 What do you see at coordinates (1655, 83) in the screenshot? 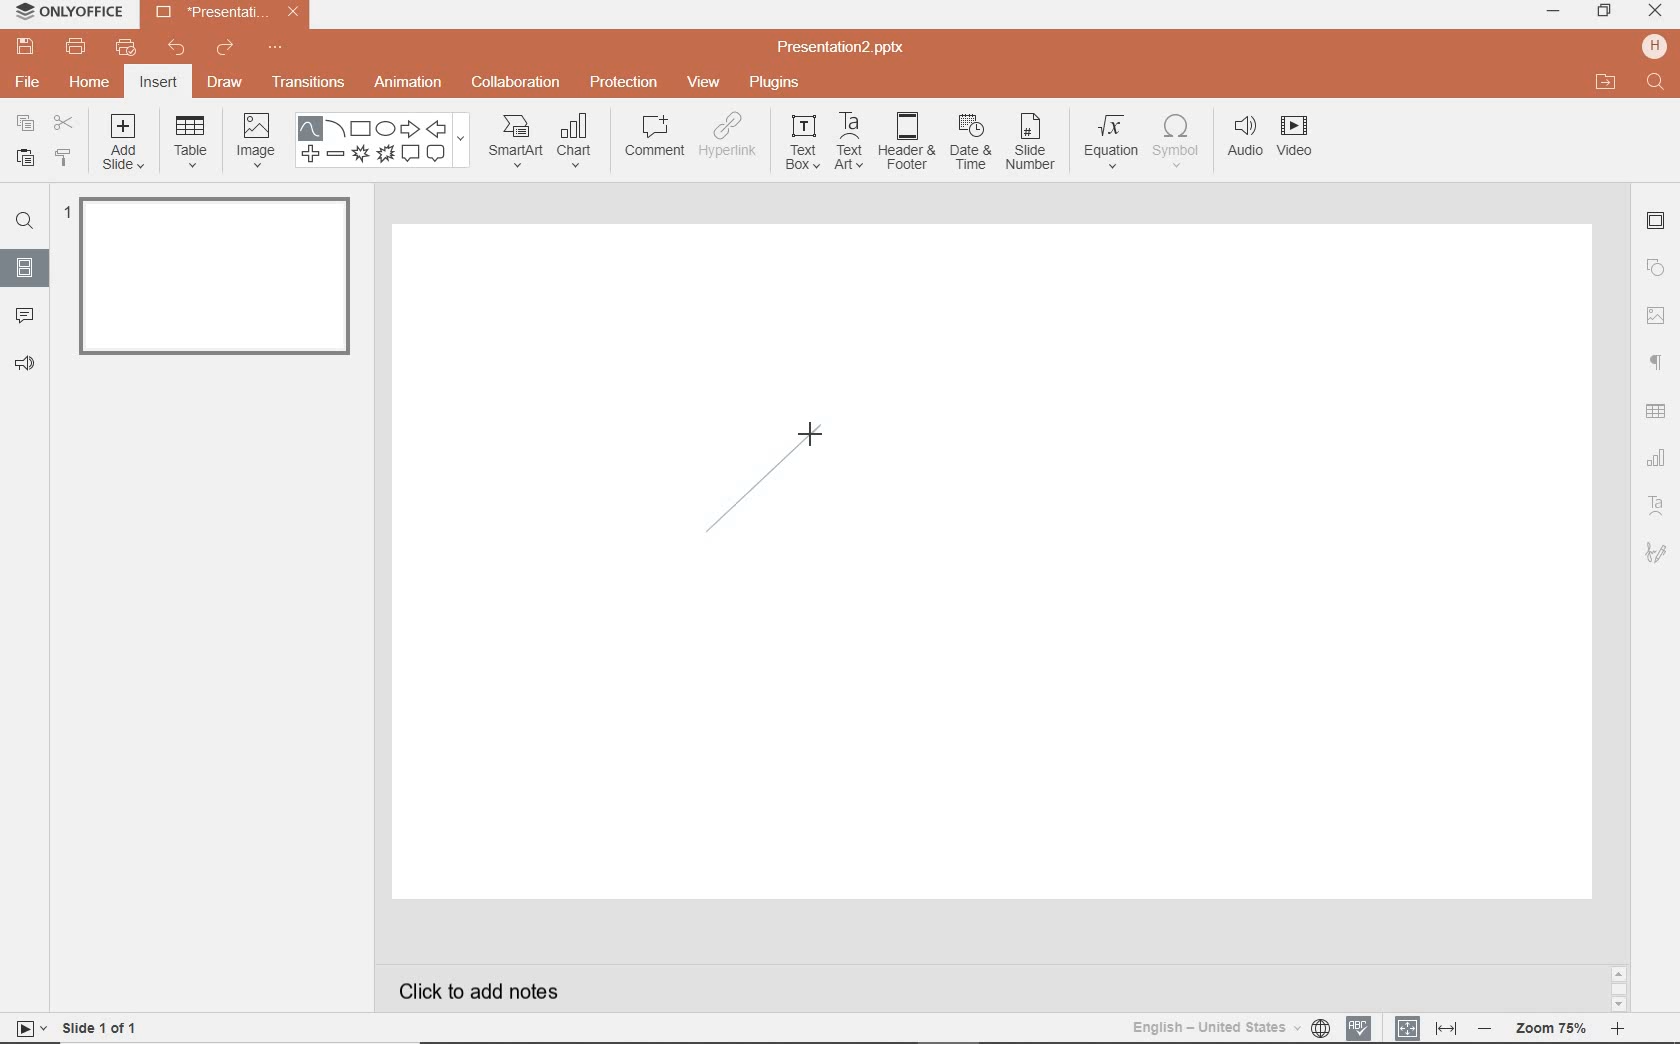
I see `FIND` at bounding box center [1655, 83].